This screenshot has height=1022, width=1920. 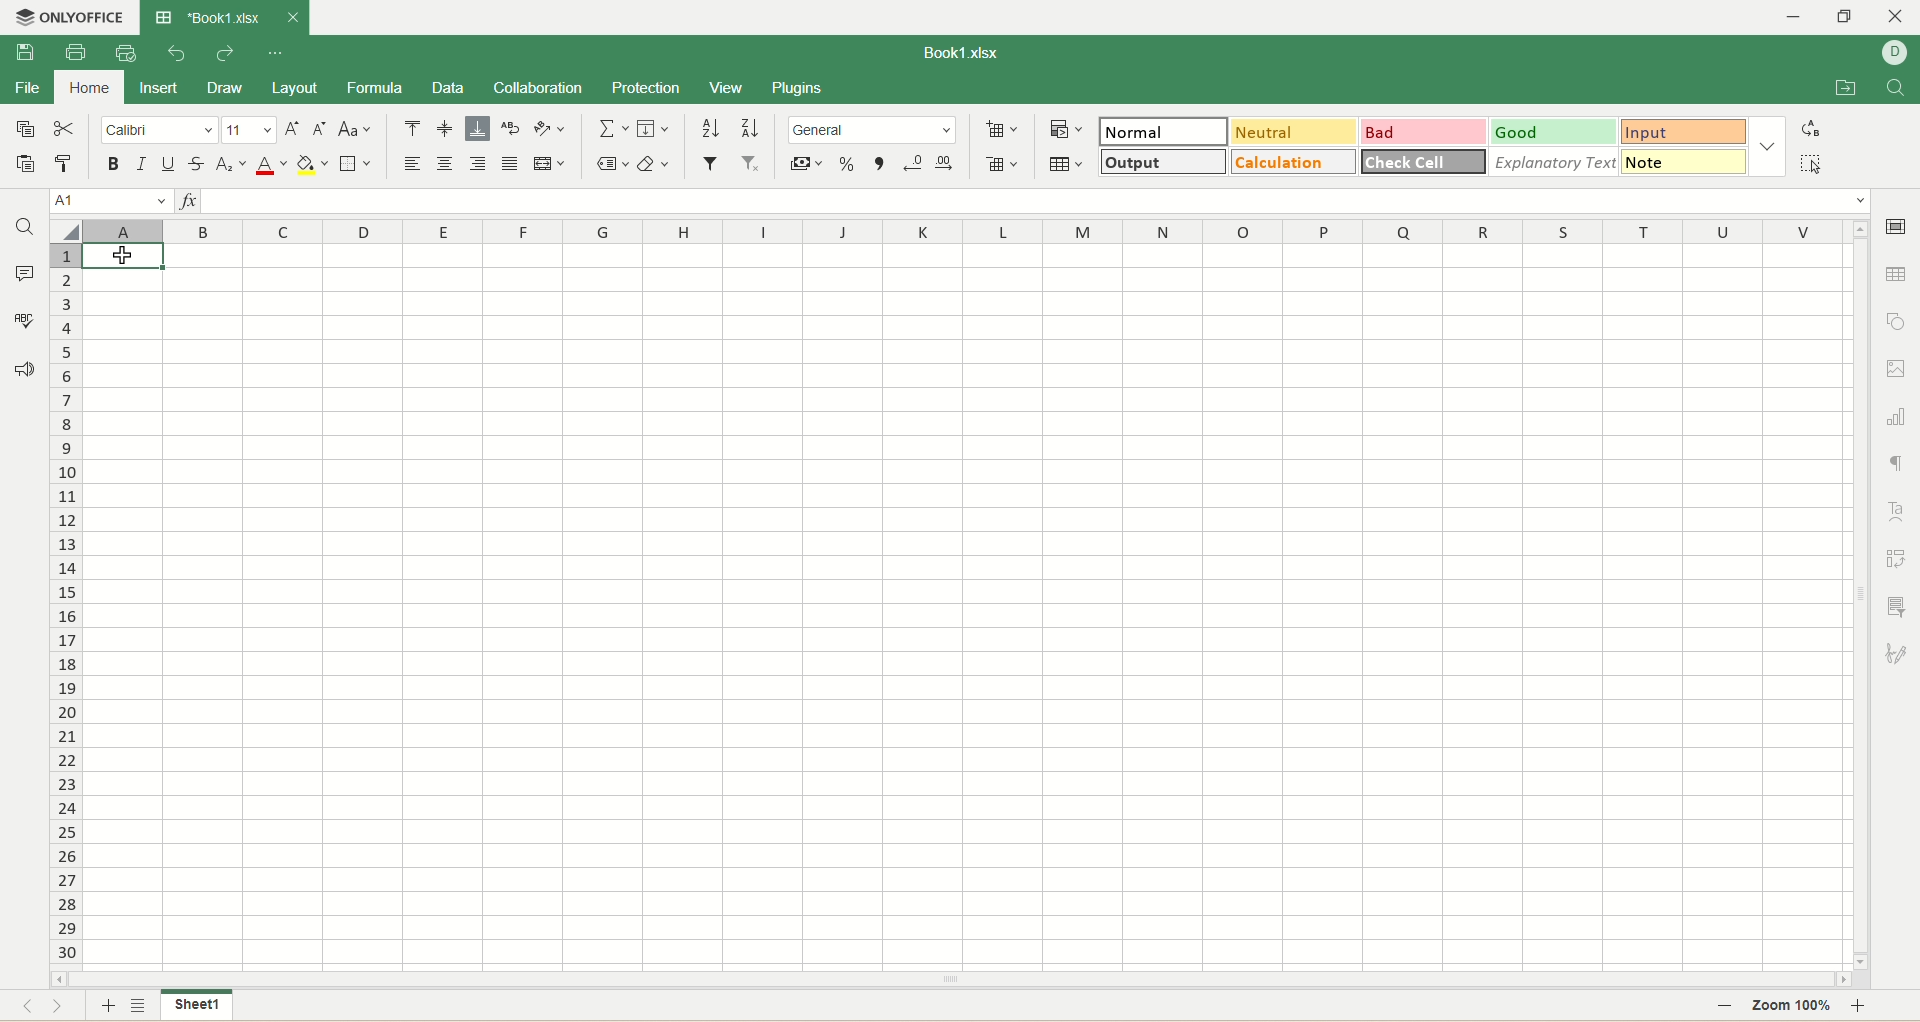 What do you see at coordinates (1898, 652) in the screenshot?
I see `signature settings` at bounding box center [1898, 652].